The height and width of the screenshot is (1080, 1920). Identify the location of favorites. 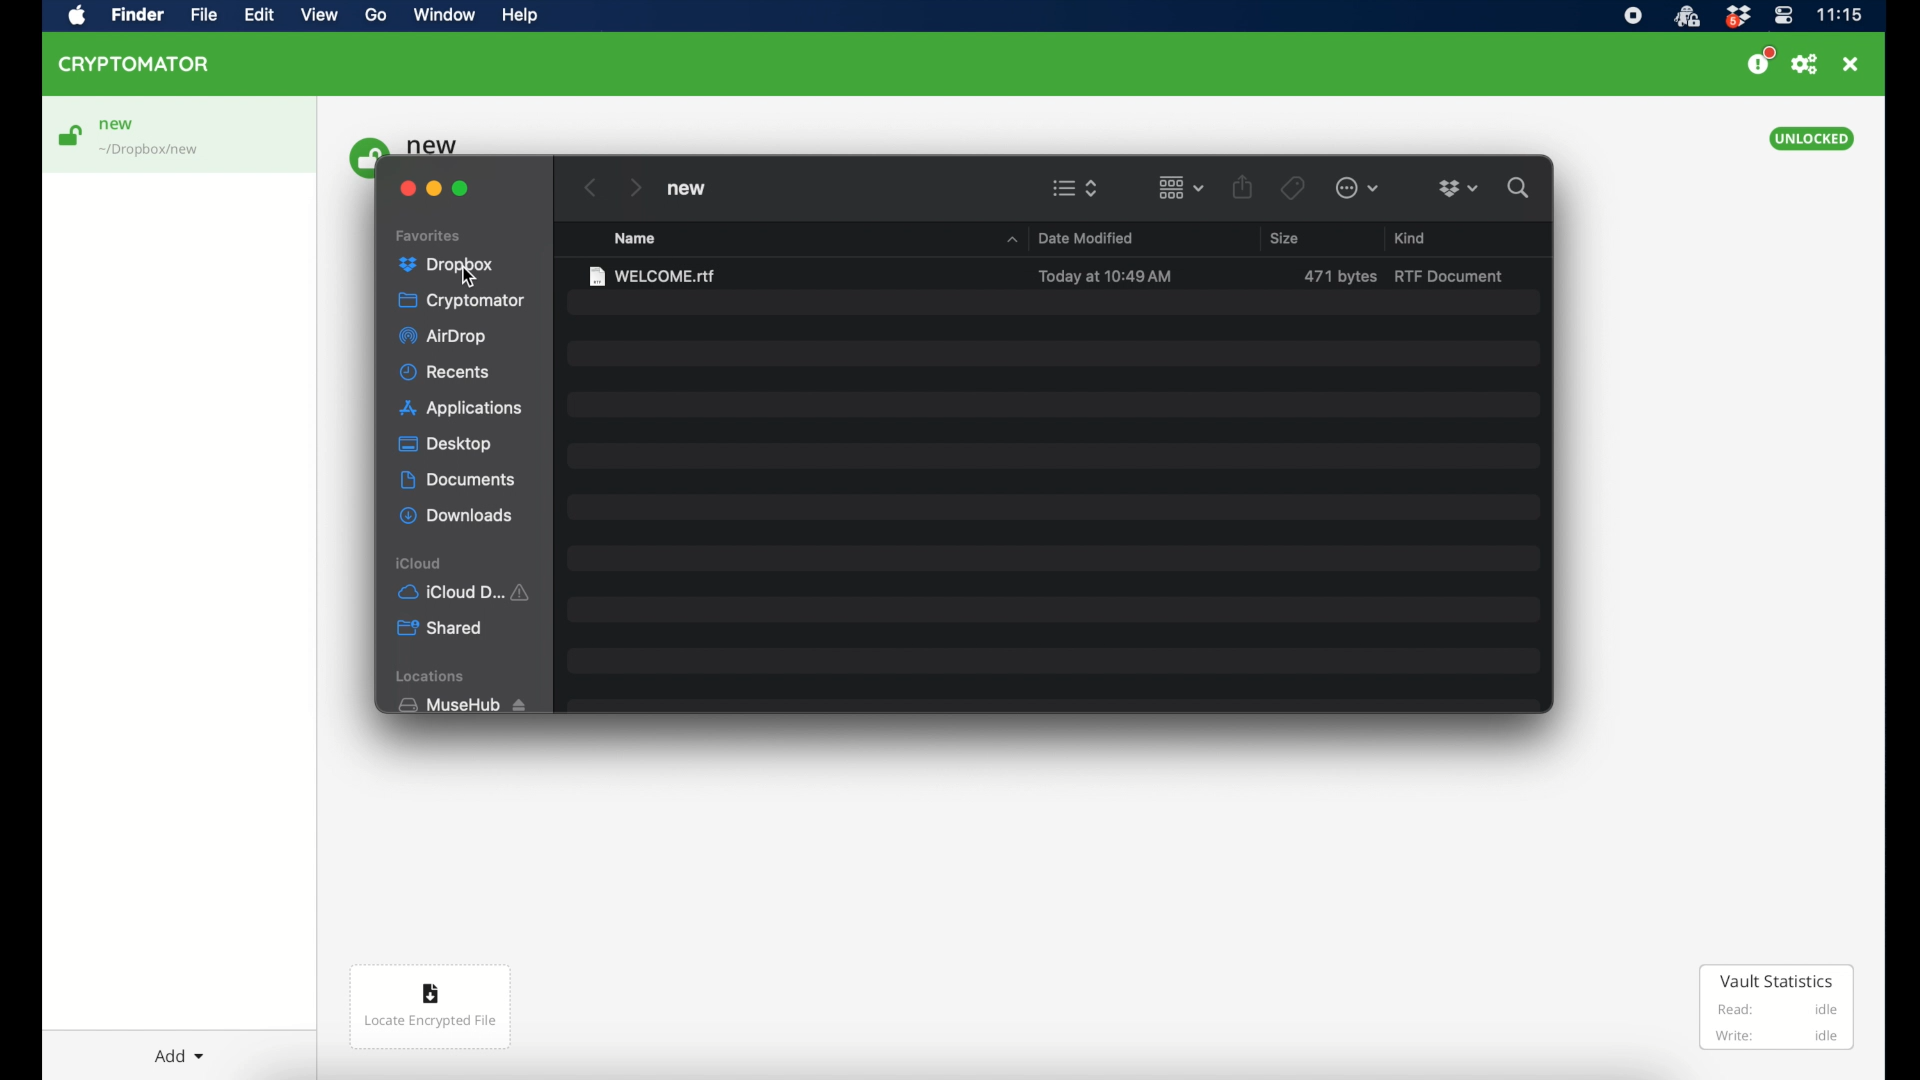
(429, 236).